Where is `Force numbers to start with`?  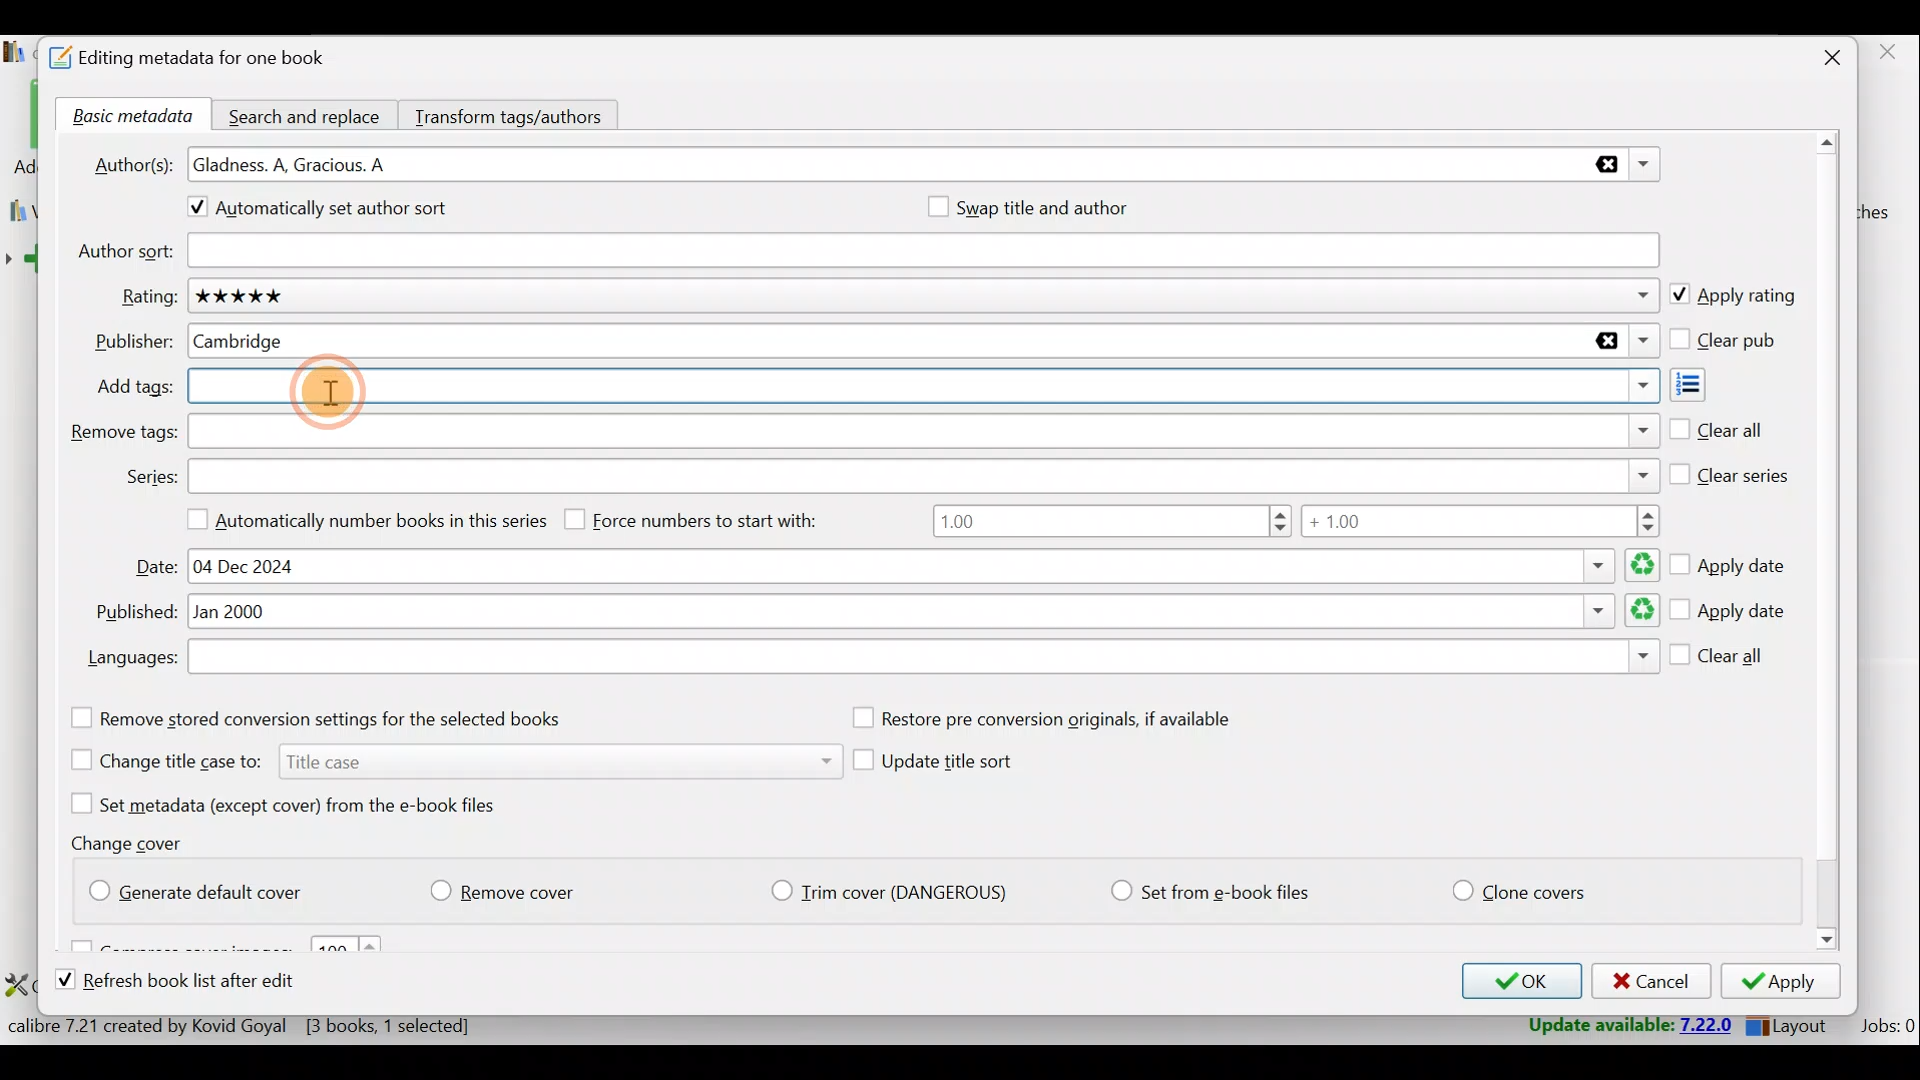 Force numbers to start with is located at coordinates (706, 519).